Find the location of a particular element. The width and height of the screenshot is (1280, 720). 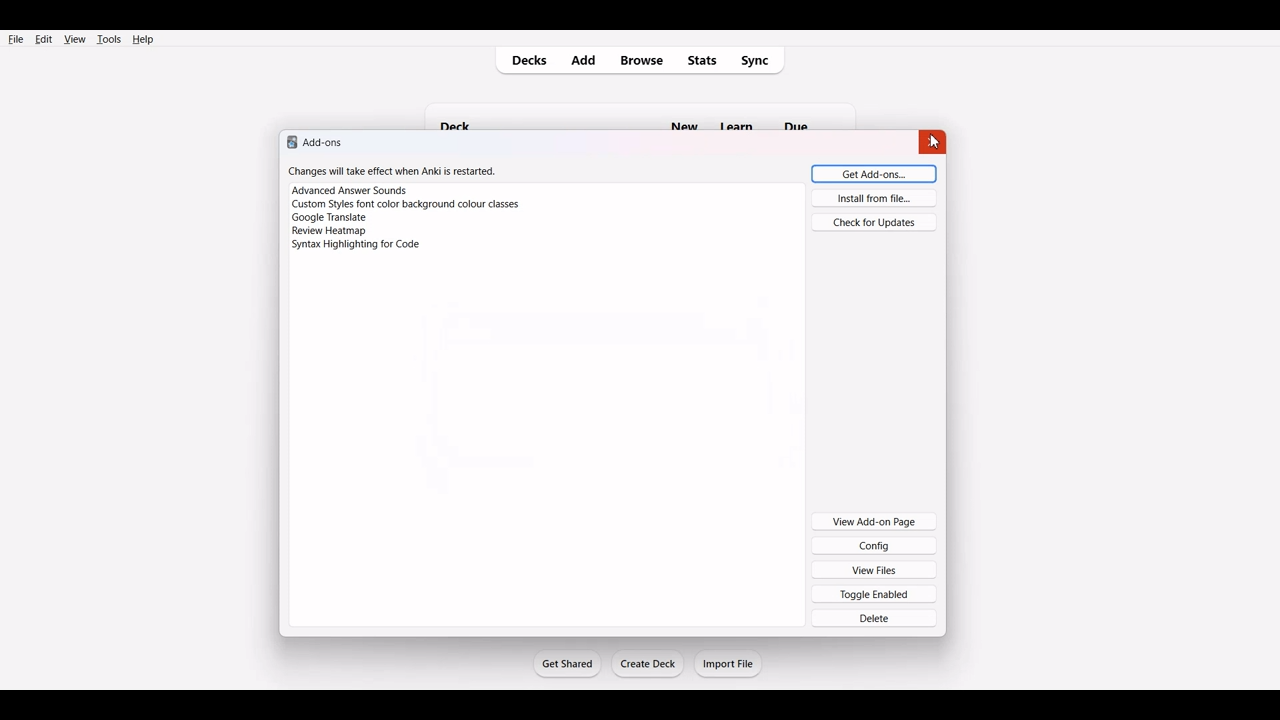

Text 1 is located at coordinates (316, 141).